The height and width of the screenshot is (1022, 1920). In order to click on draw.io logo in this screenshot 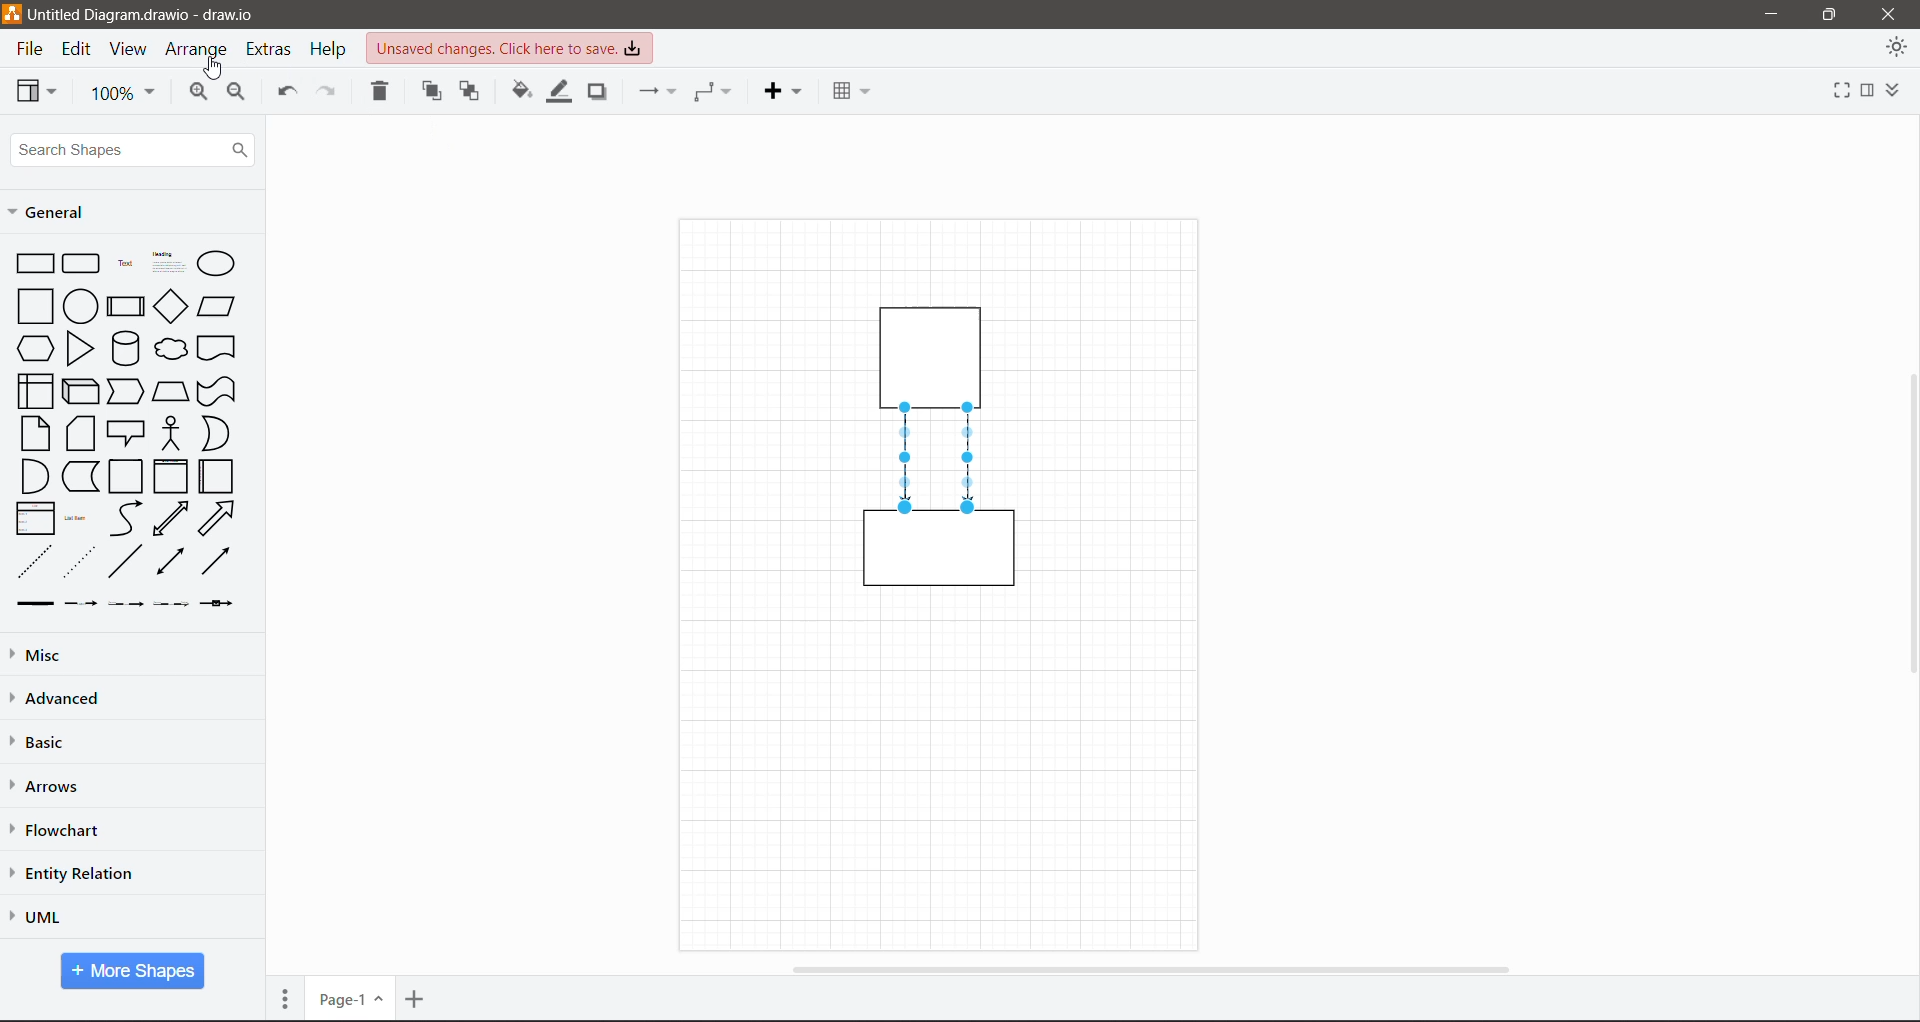, I will do `click(12, 13)`.